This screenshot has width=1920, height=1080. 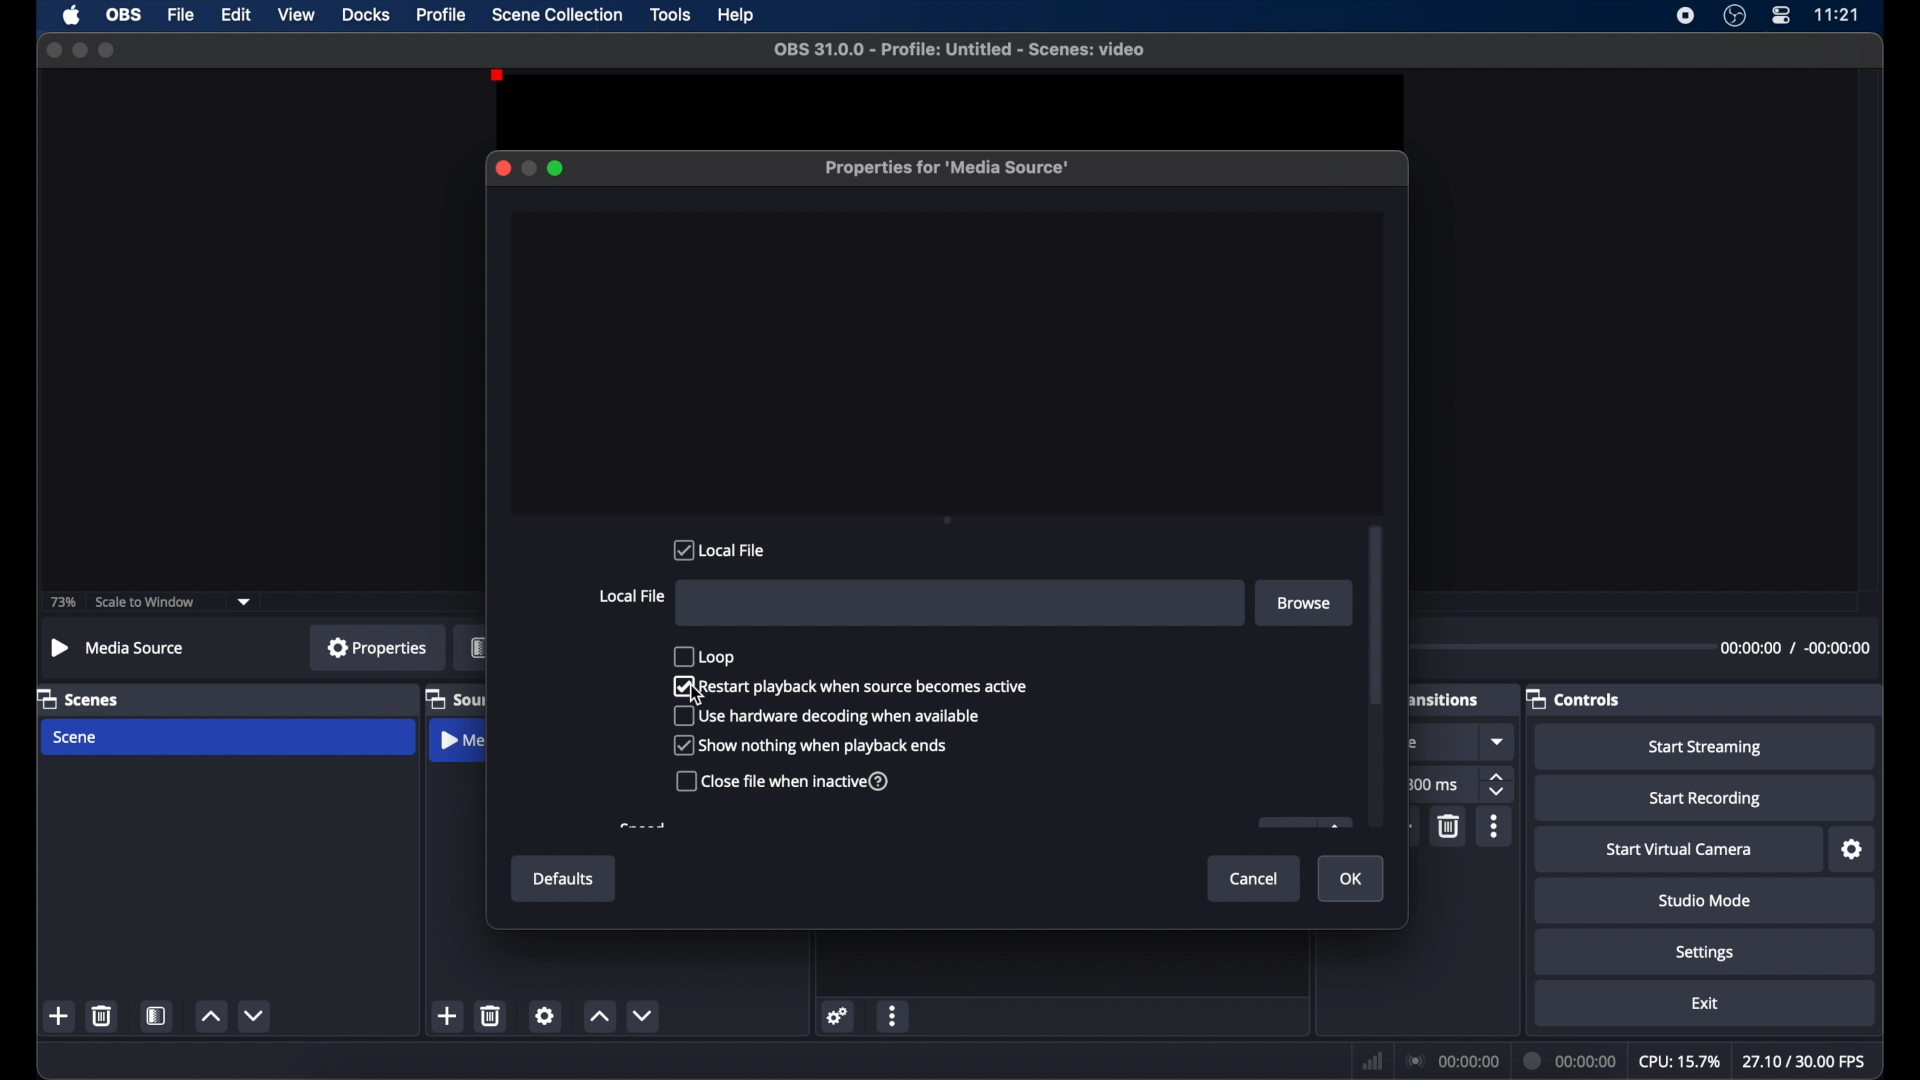 What do you see at coordinates (295, 13) in the screenshot?
I see `view` at bounding box center [295, 13].